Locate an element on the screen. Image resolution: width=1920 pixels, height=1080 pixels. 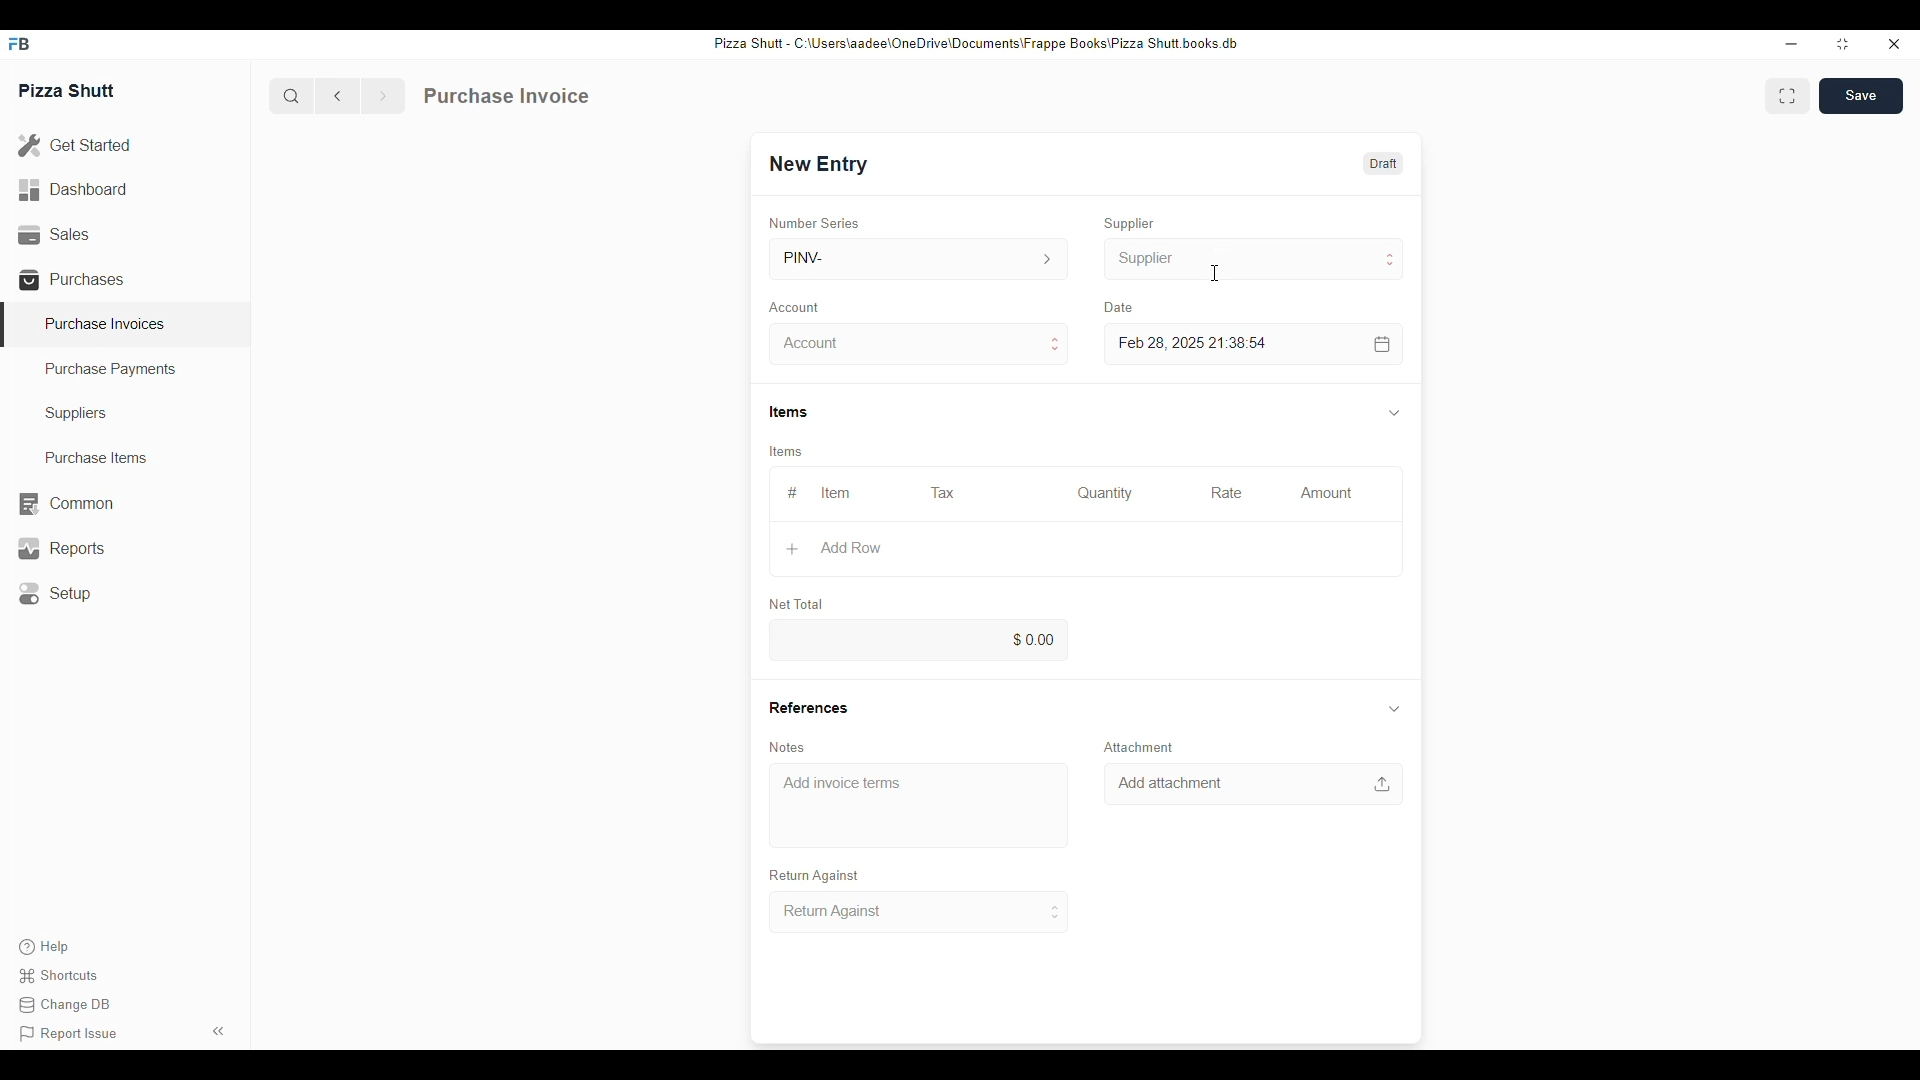
Dashboard is located at coordinates (75, 188).